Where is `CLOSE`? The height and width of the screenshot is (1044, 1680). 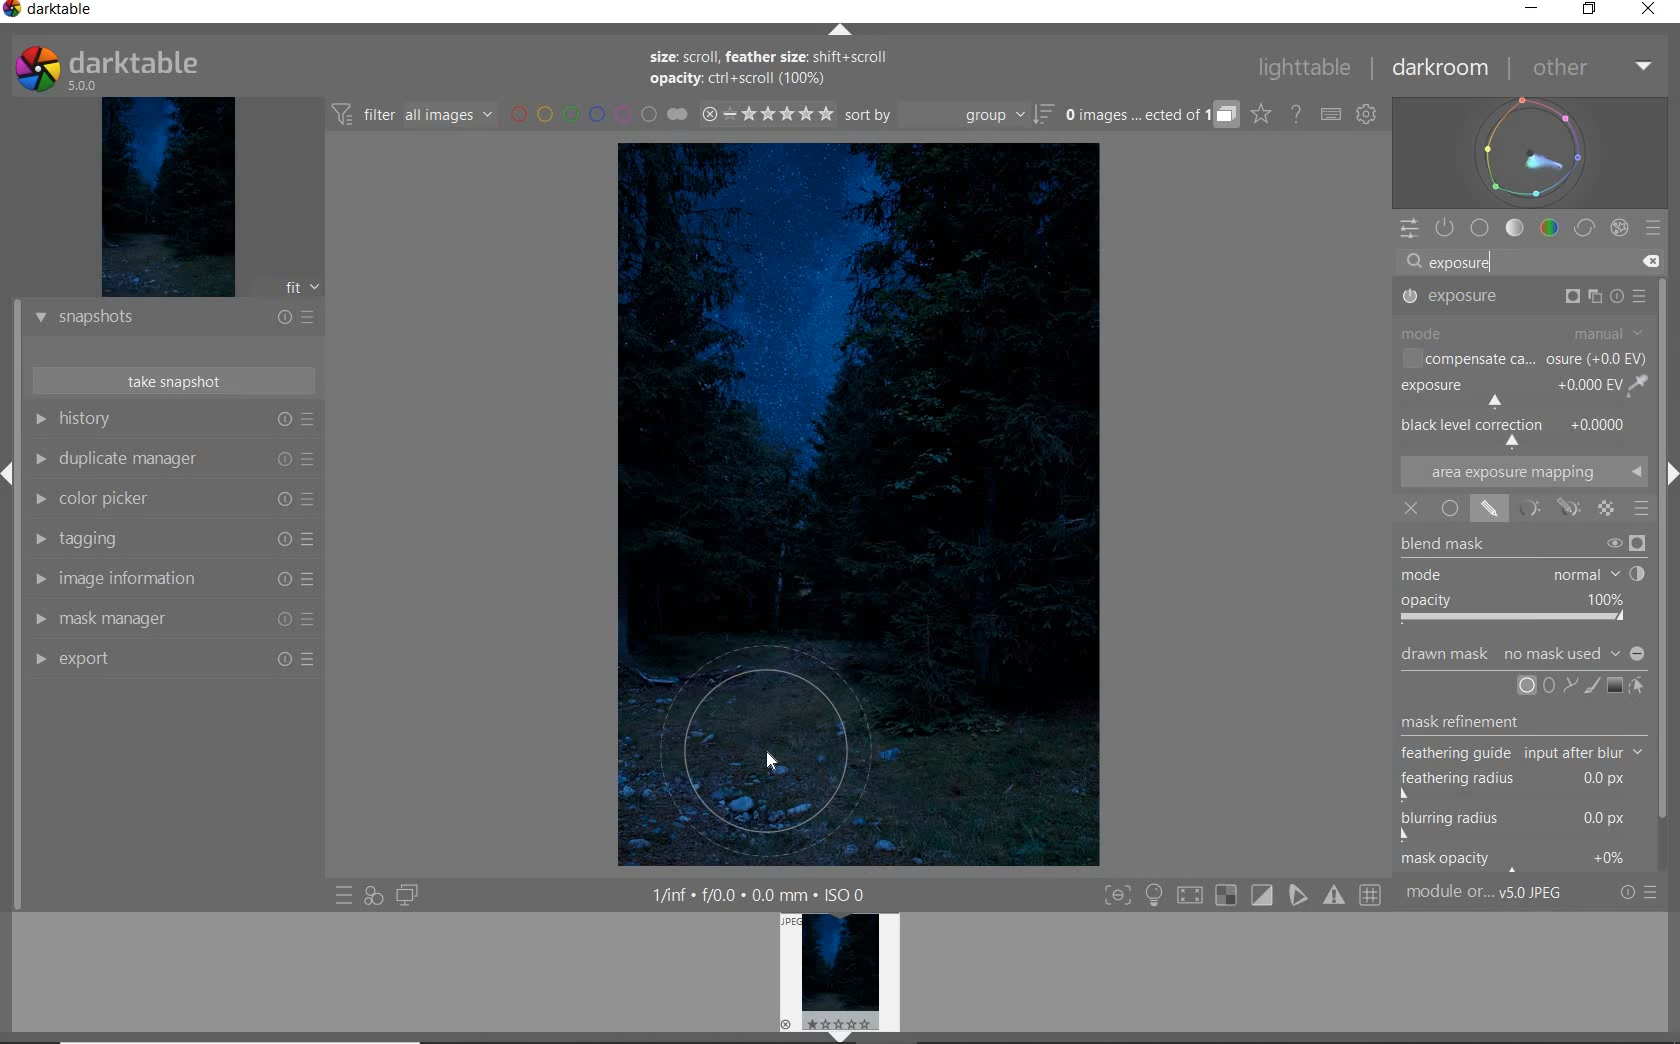 CLOSE is located at coordinates (1648, 12).